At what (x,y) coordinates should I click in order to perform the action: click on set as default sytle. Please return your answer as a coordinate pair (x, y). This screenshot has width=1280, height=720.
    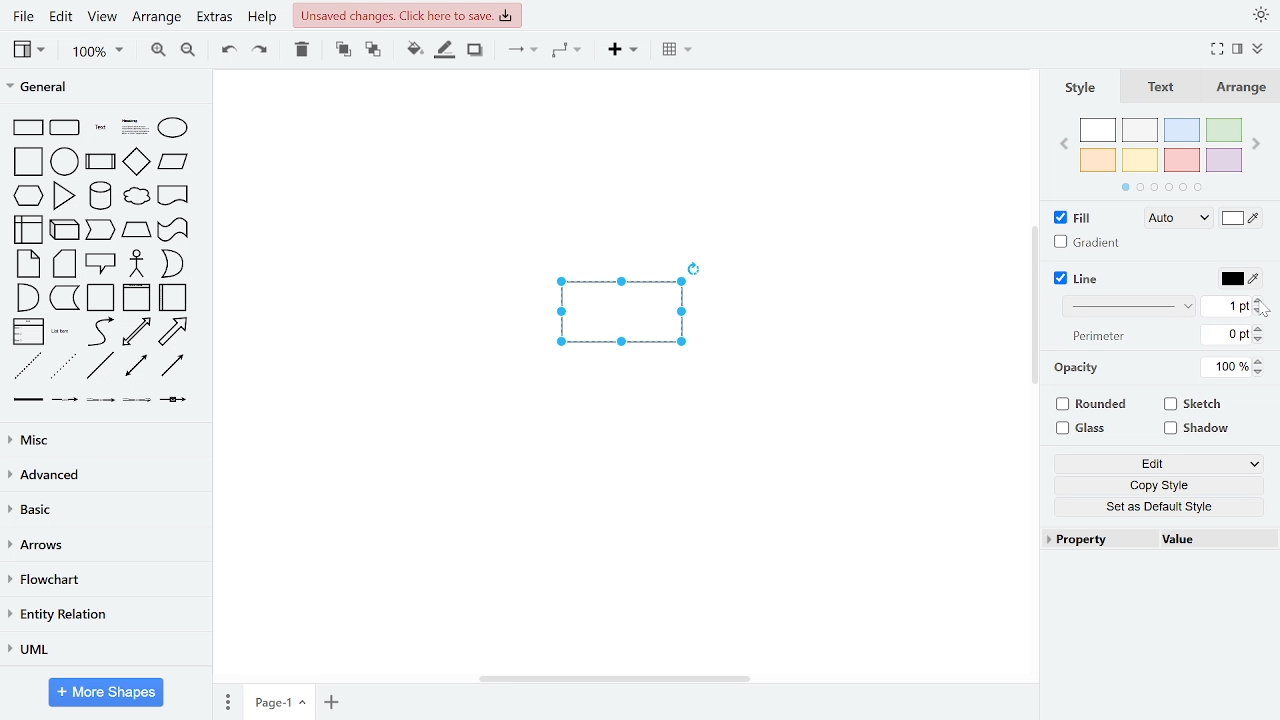
    Looking at the image, I should click on (1154, 507).